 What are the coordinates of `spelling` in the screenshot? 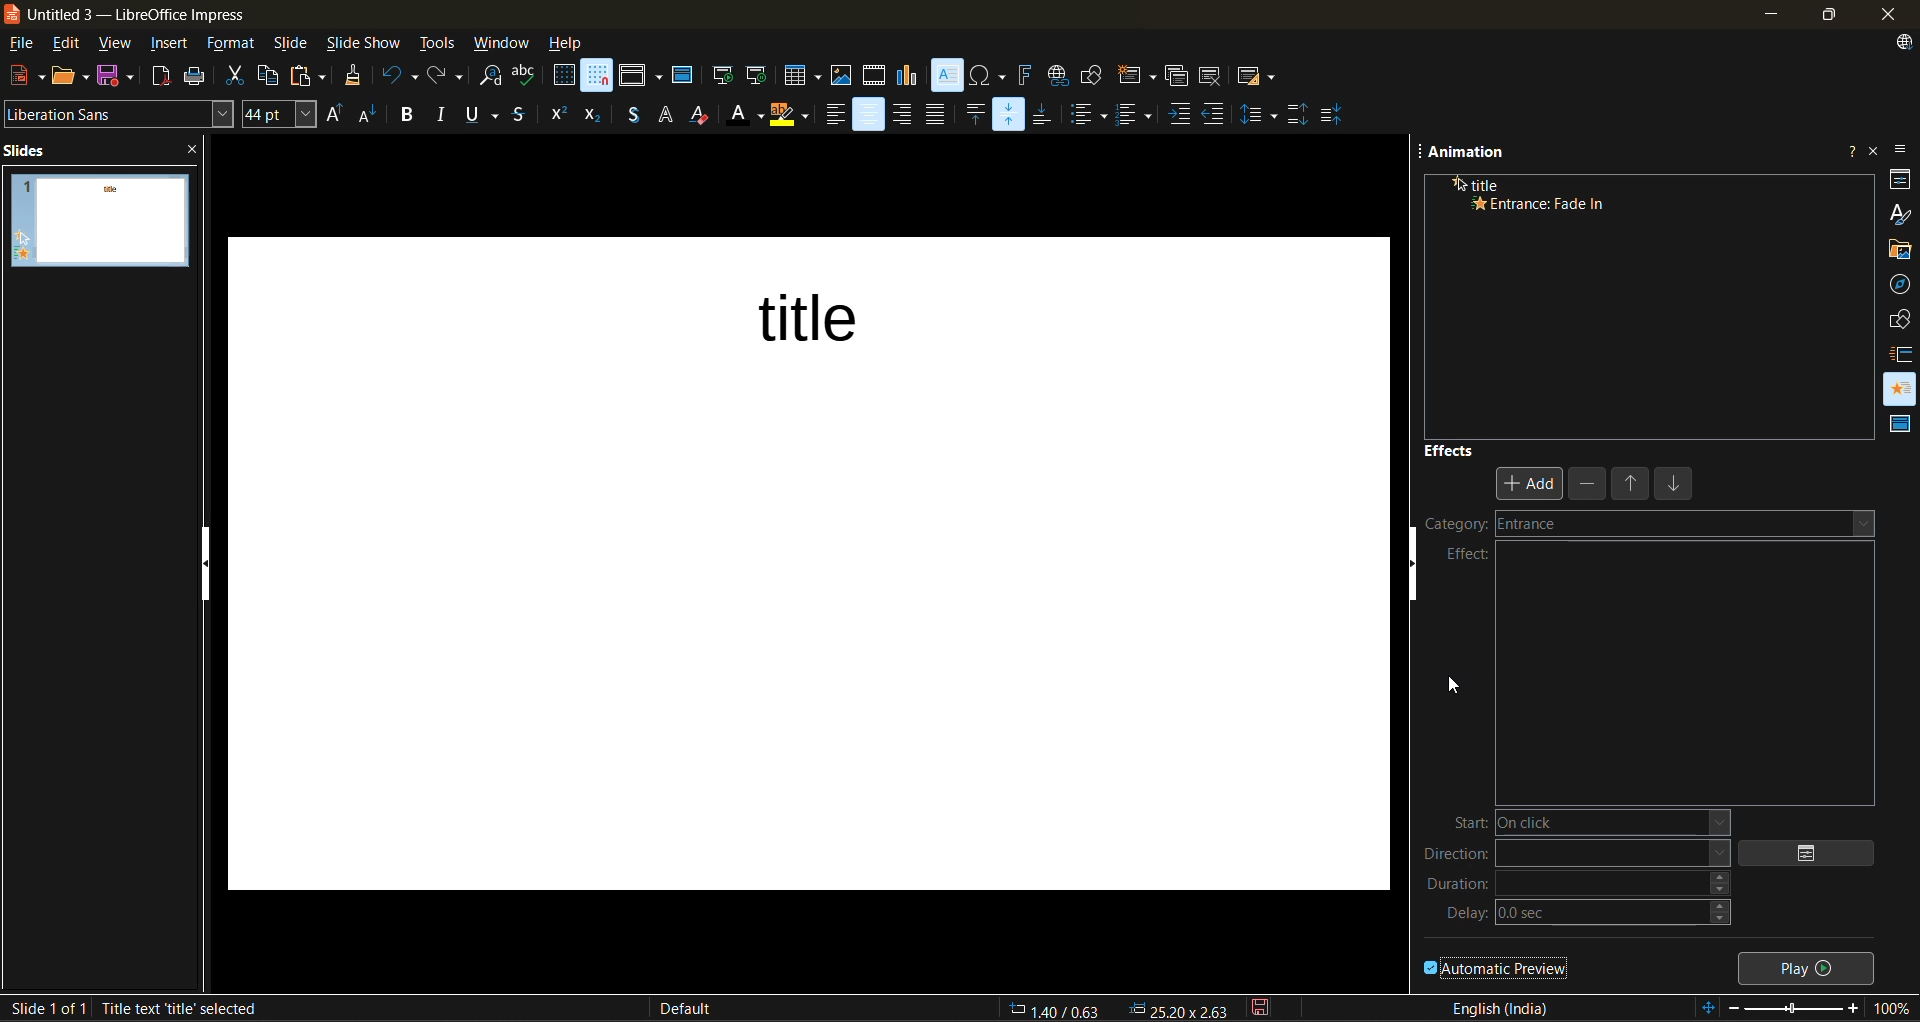 It's located at (526, 76).